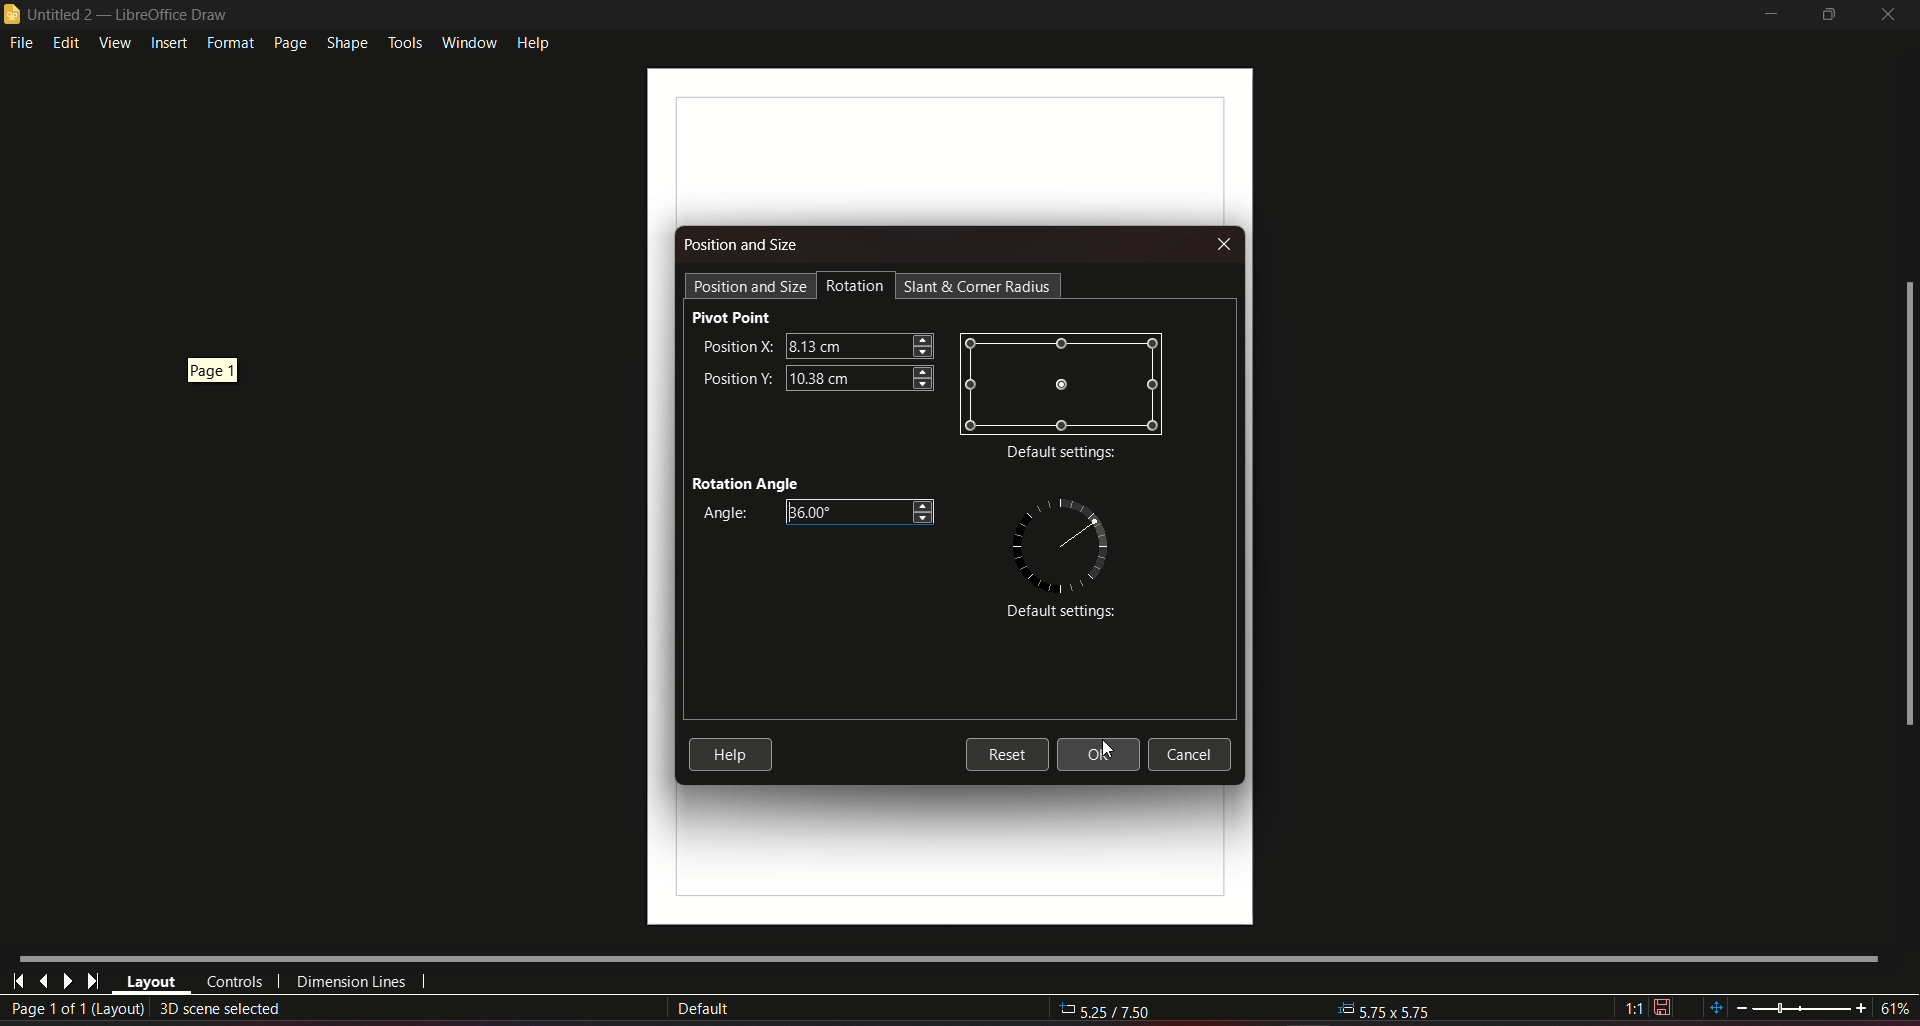  What do you see at coordinates (1222, 245) in the screenshot?
I see `Close` at bounding box center [1222, 245].